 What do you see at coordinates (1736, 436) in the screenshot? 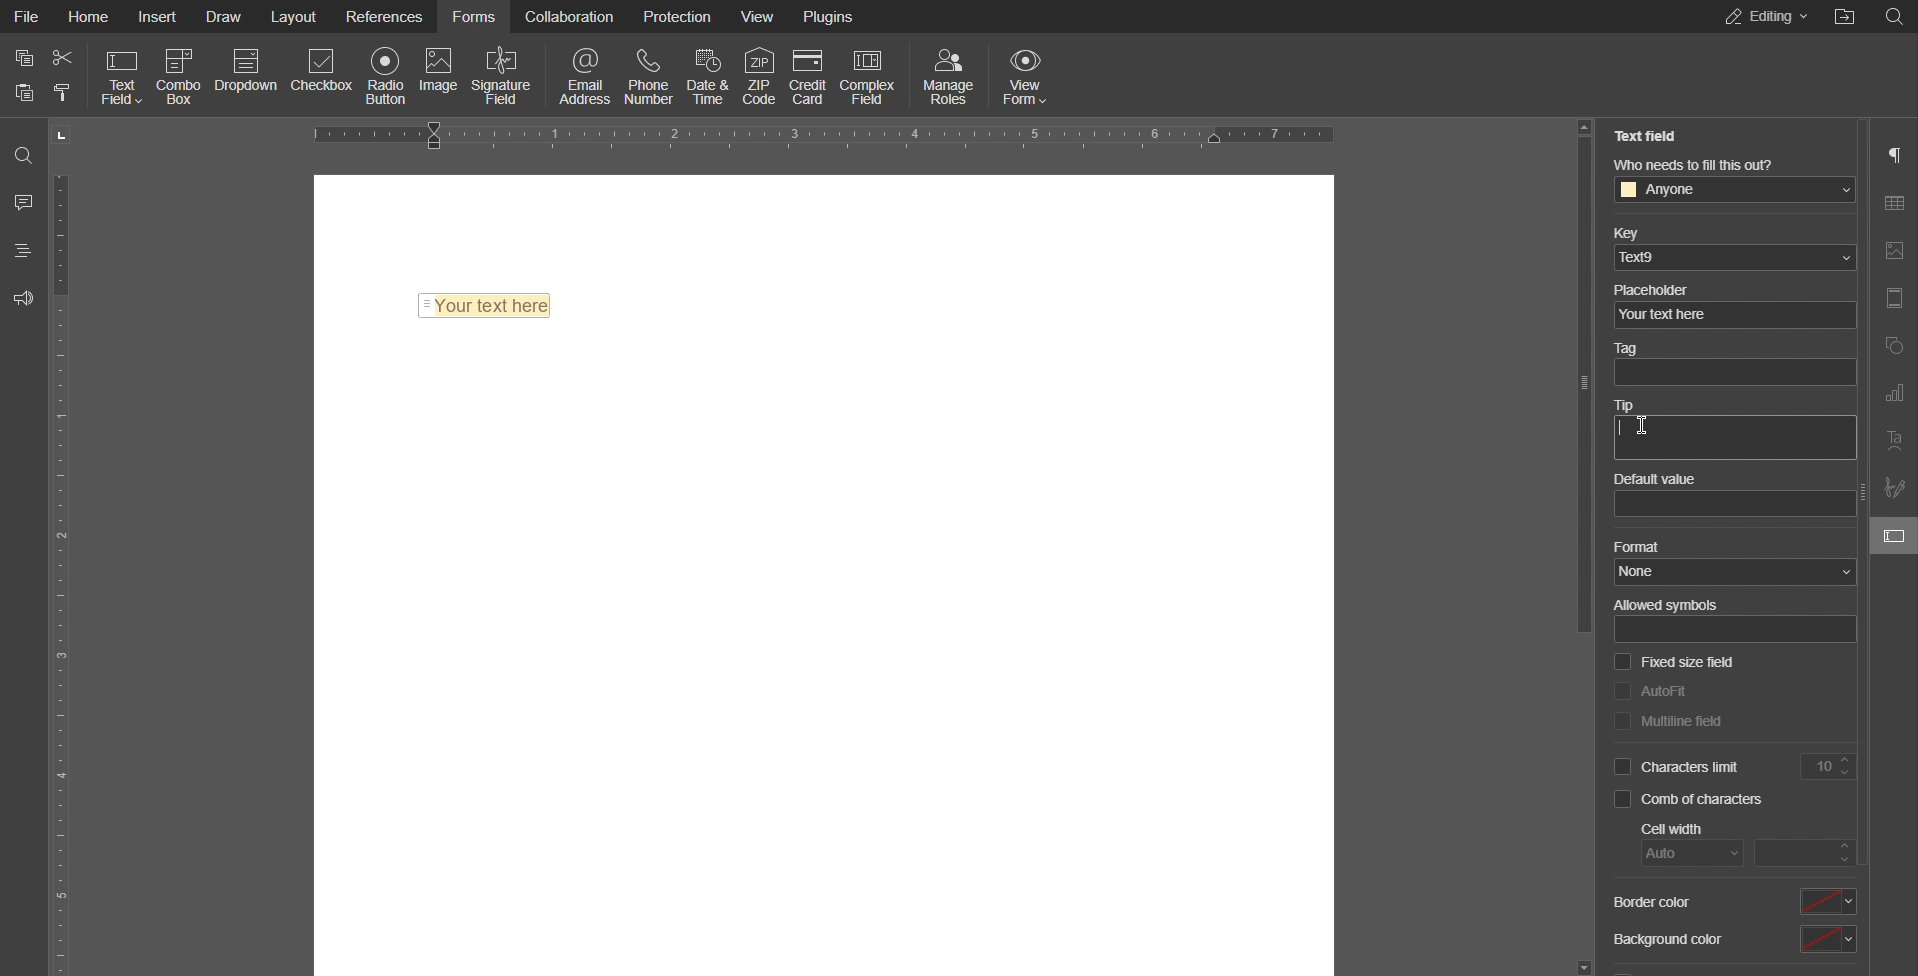
I see `textbox` at bounding box center [1736, 436].